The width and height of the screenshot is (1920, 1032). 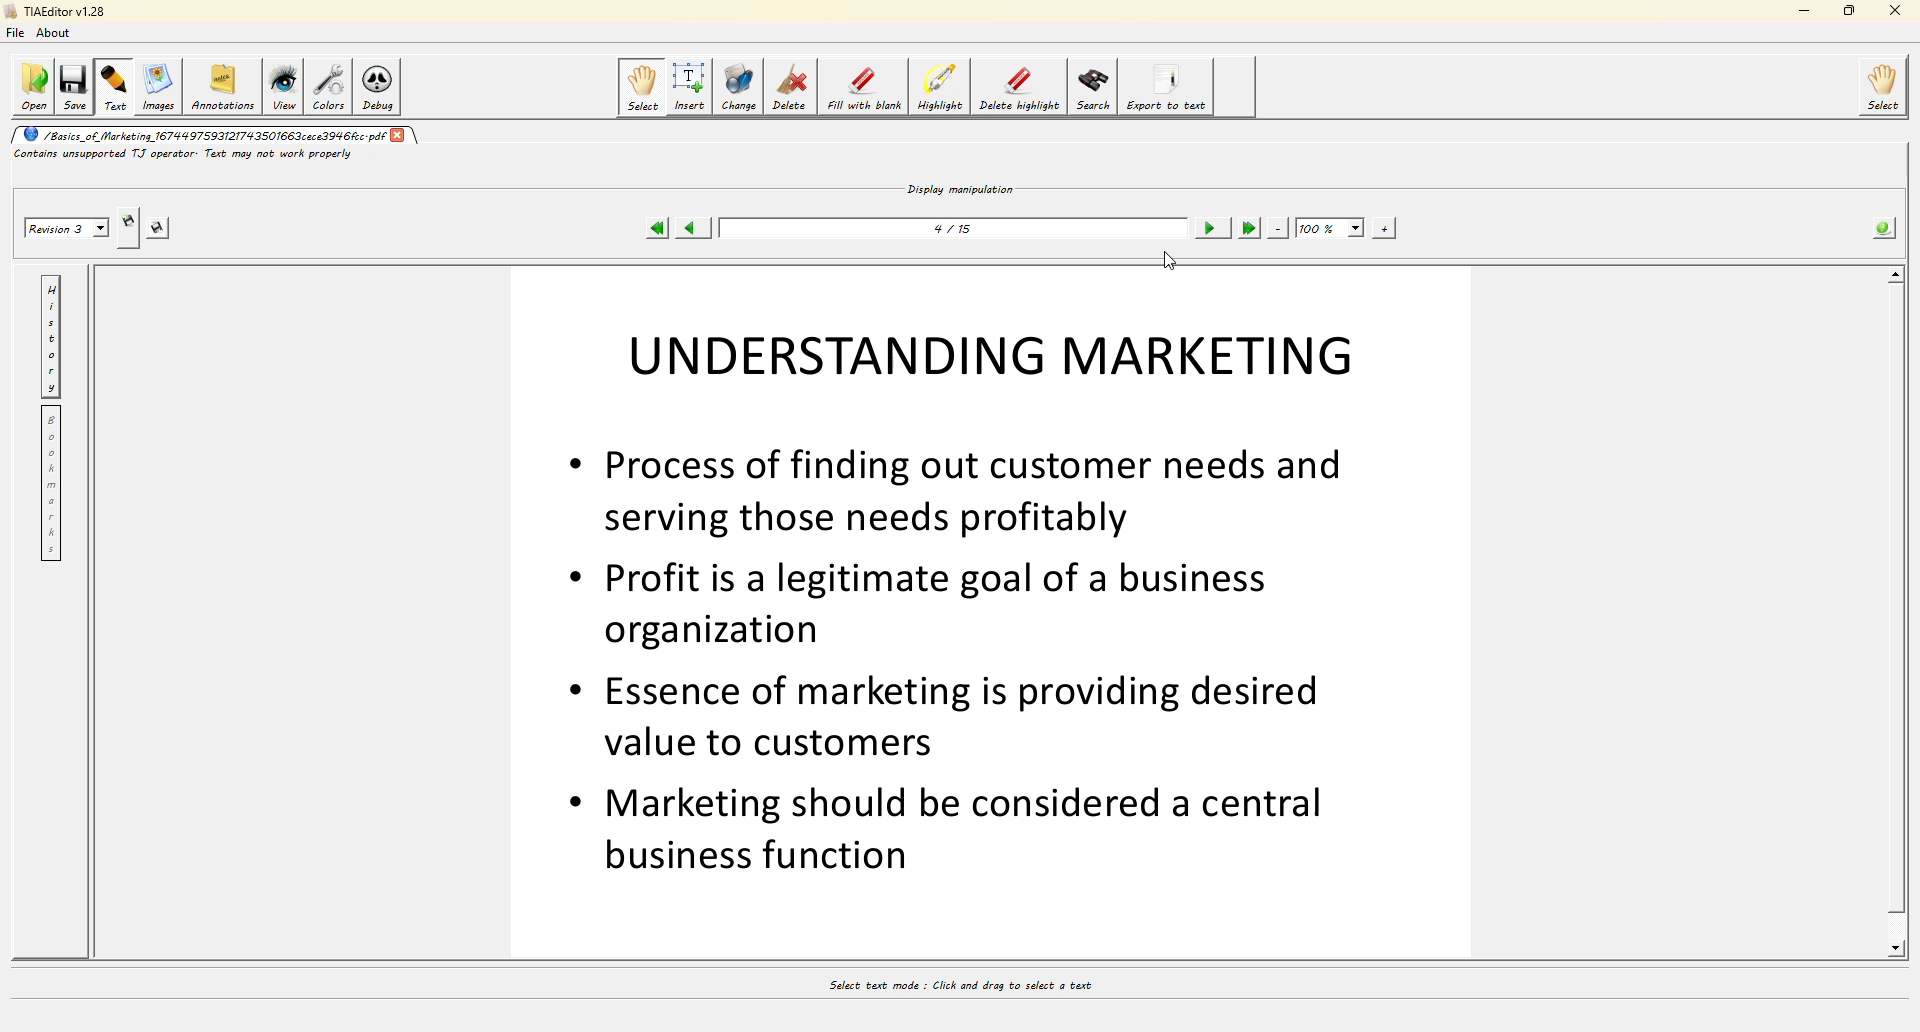 I want to click on close, so click(x=404, y=136).